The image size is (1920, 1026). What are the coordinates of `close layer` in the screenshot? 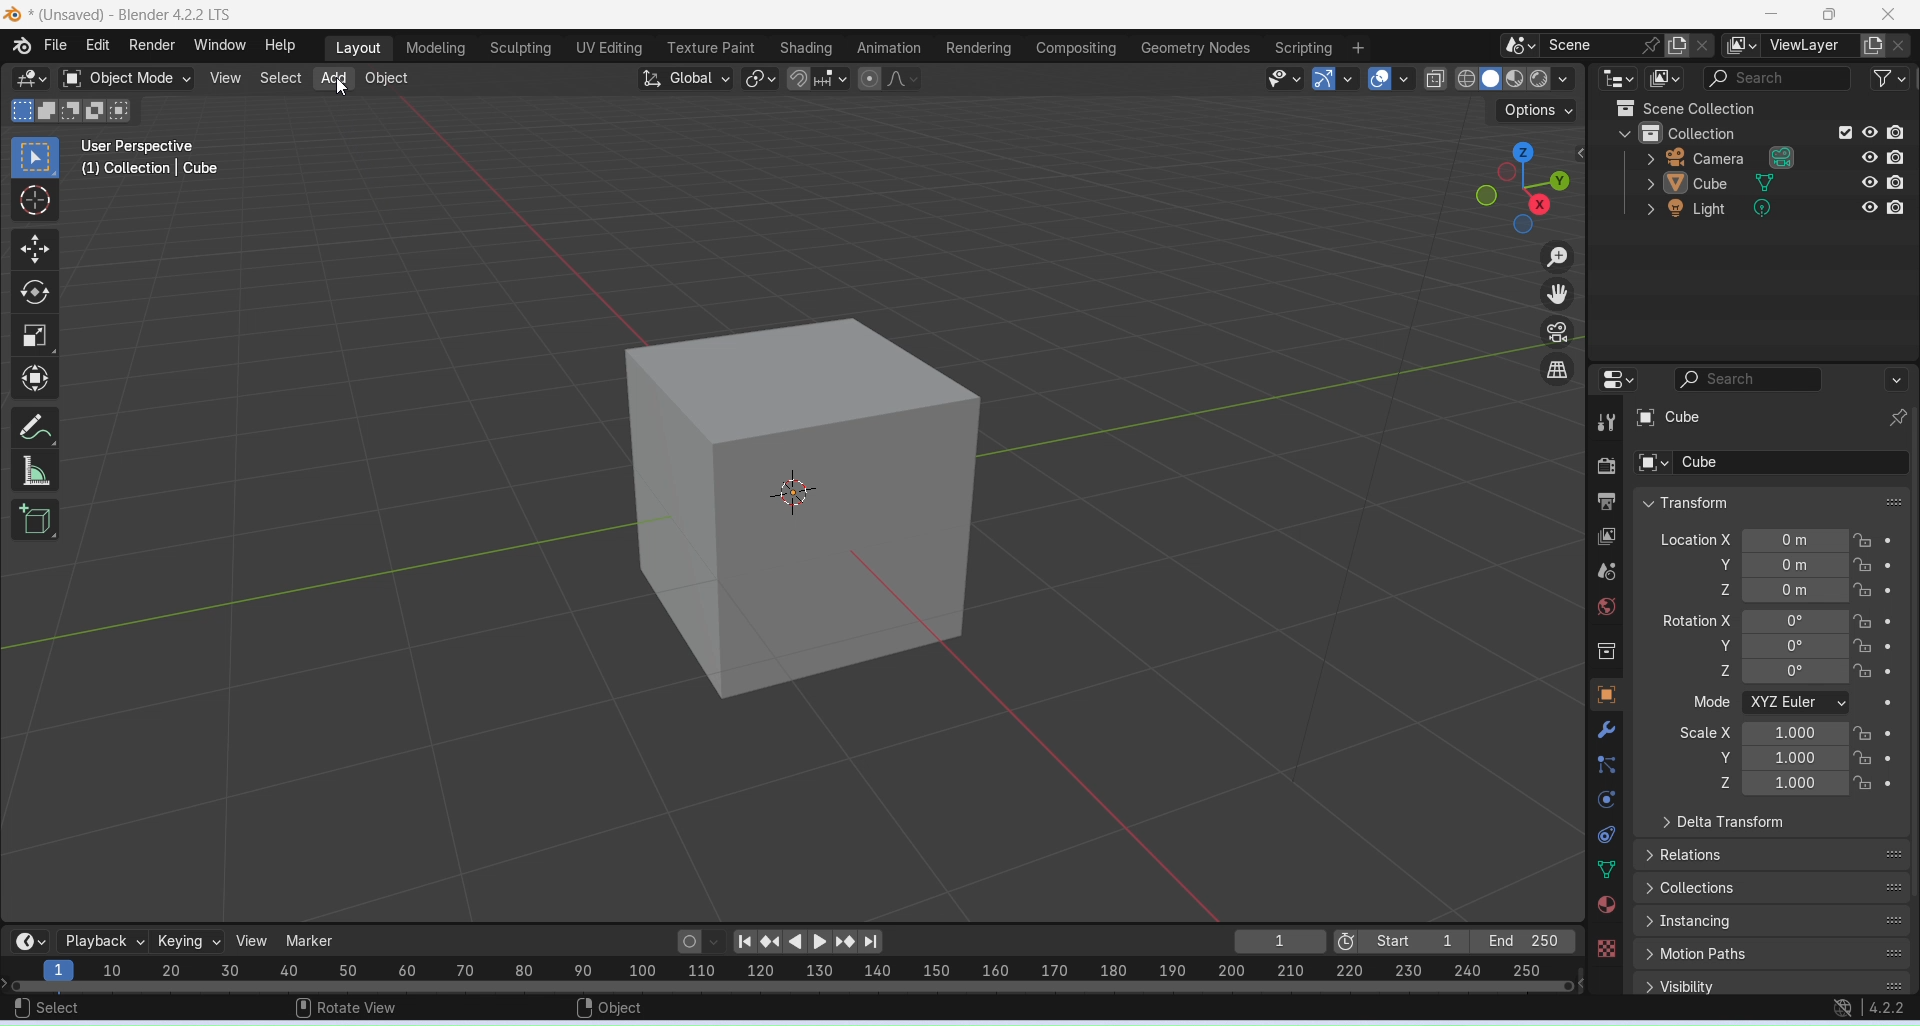 It's located at (1902, 45).